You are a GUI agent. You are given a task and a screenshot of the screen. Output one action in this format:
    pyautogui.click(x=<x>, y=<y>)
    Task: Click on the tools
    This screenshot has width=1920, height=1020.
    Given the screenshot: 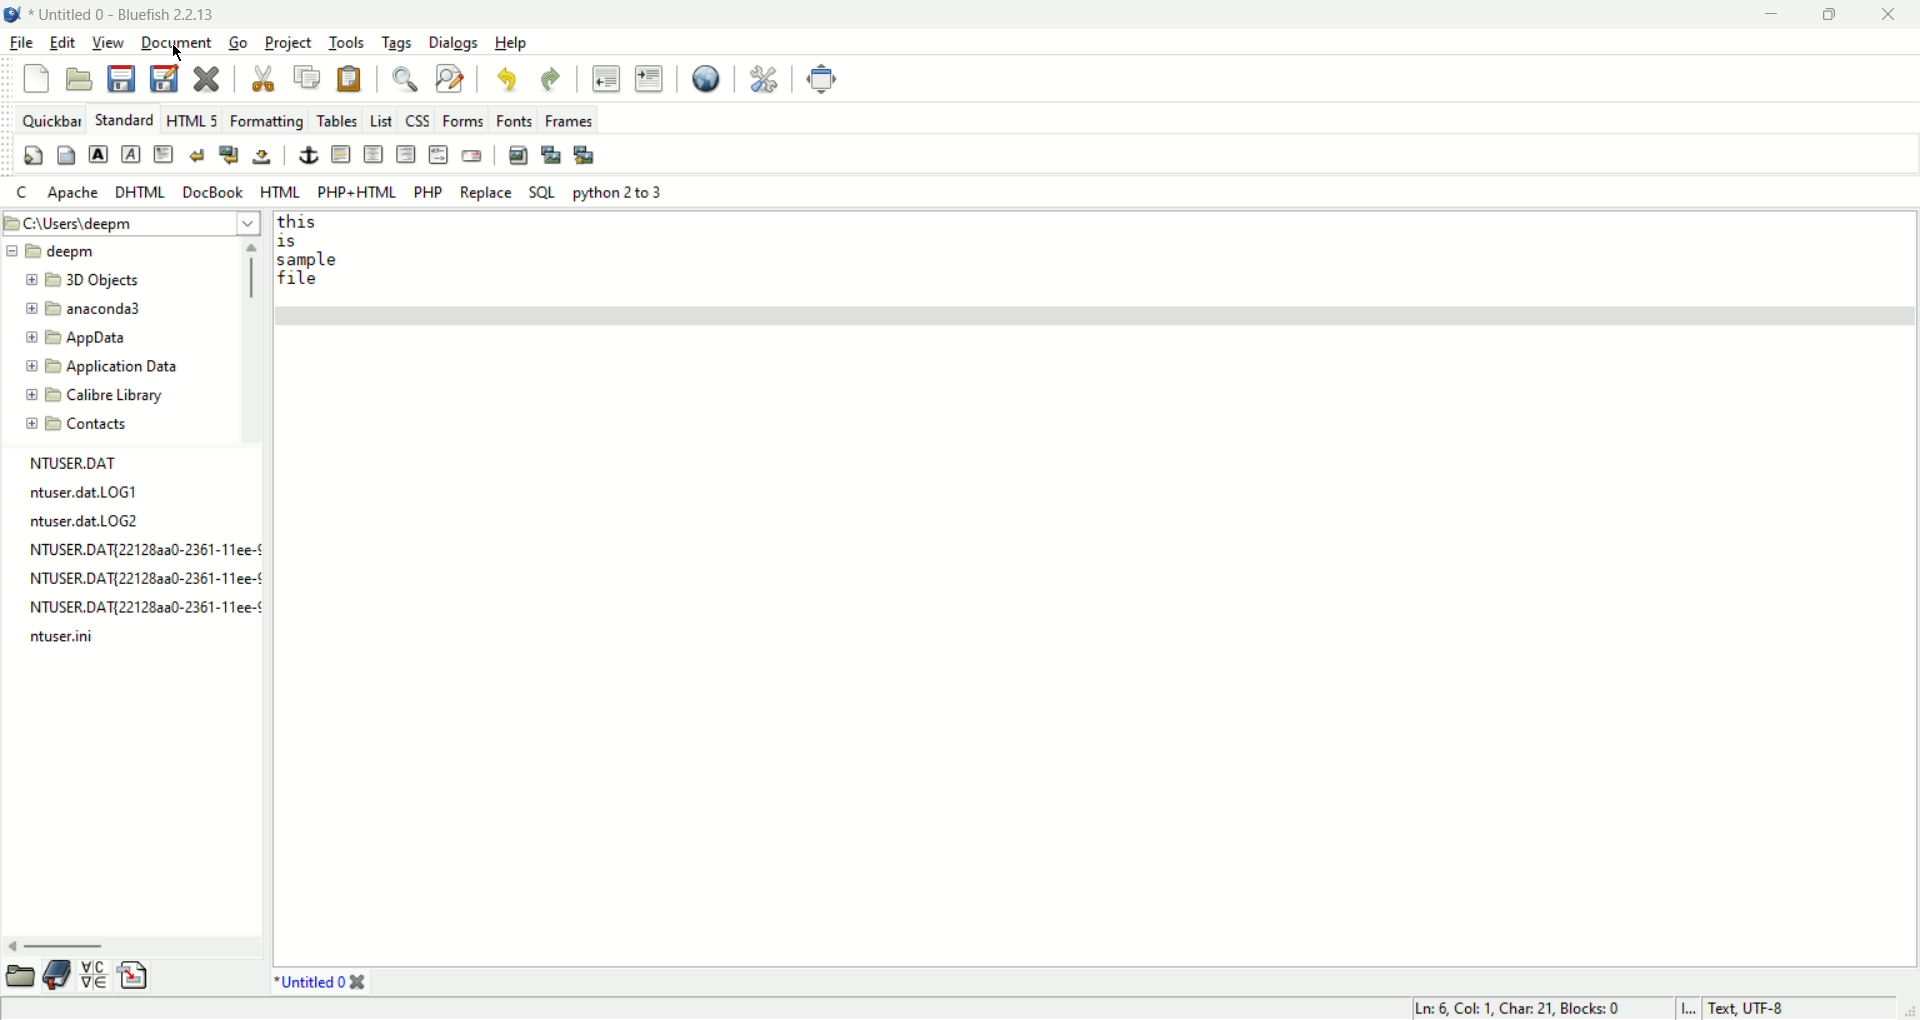 What is the action you would take?
    pyautogui.click(x=348, y=41)
    